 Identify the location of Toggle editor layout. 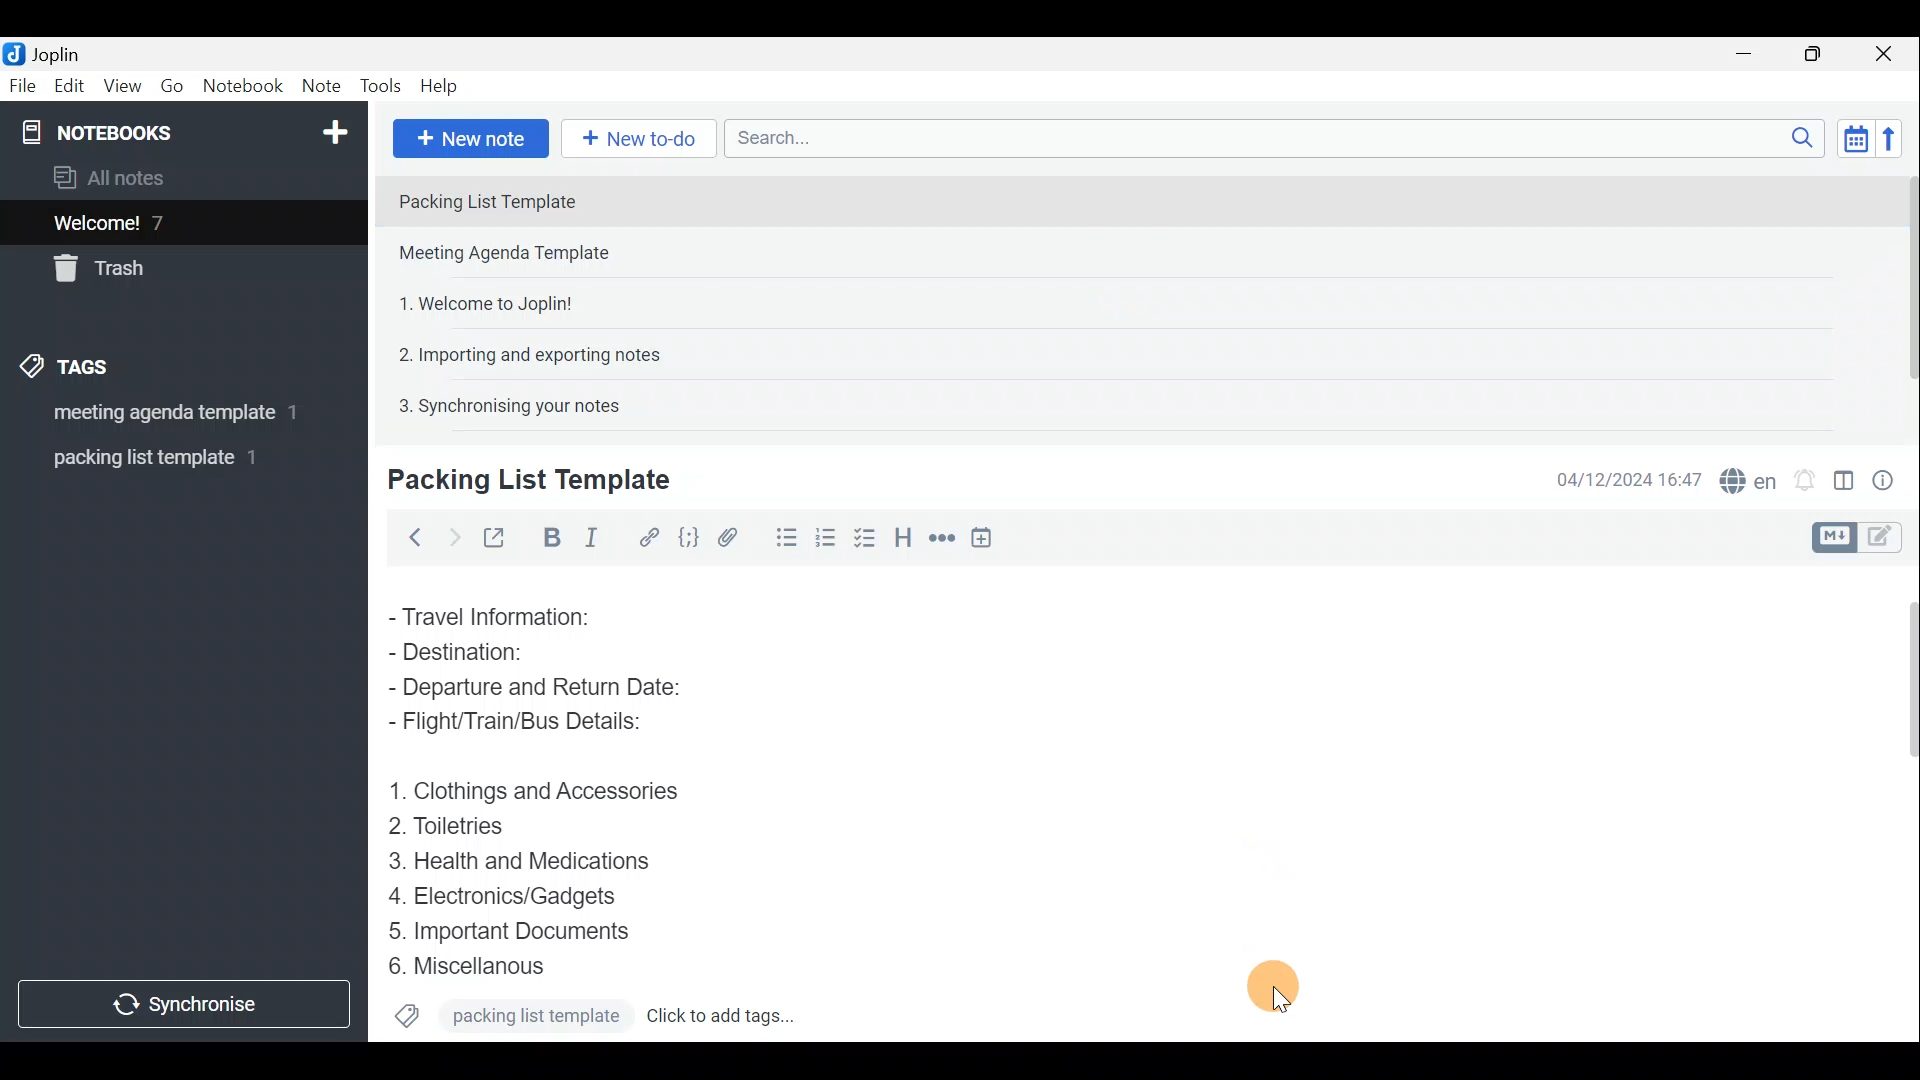
(1843, 474).